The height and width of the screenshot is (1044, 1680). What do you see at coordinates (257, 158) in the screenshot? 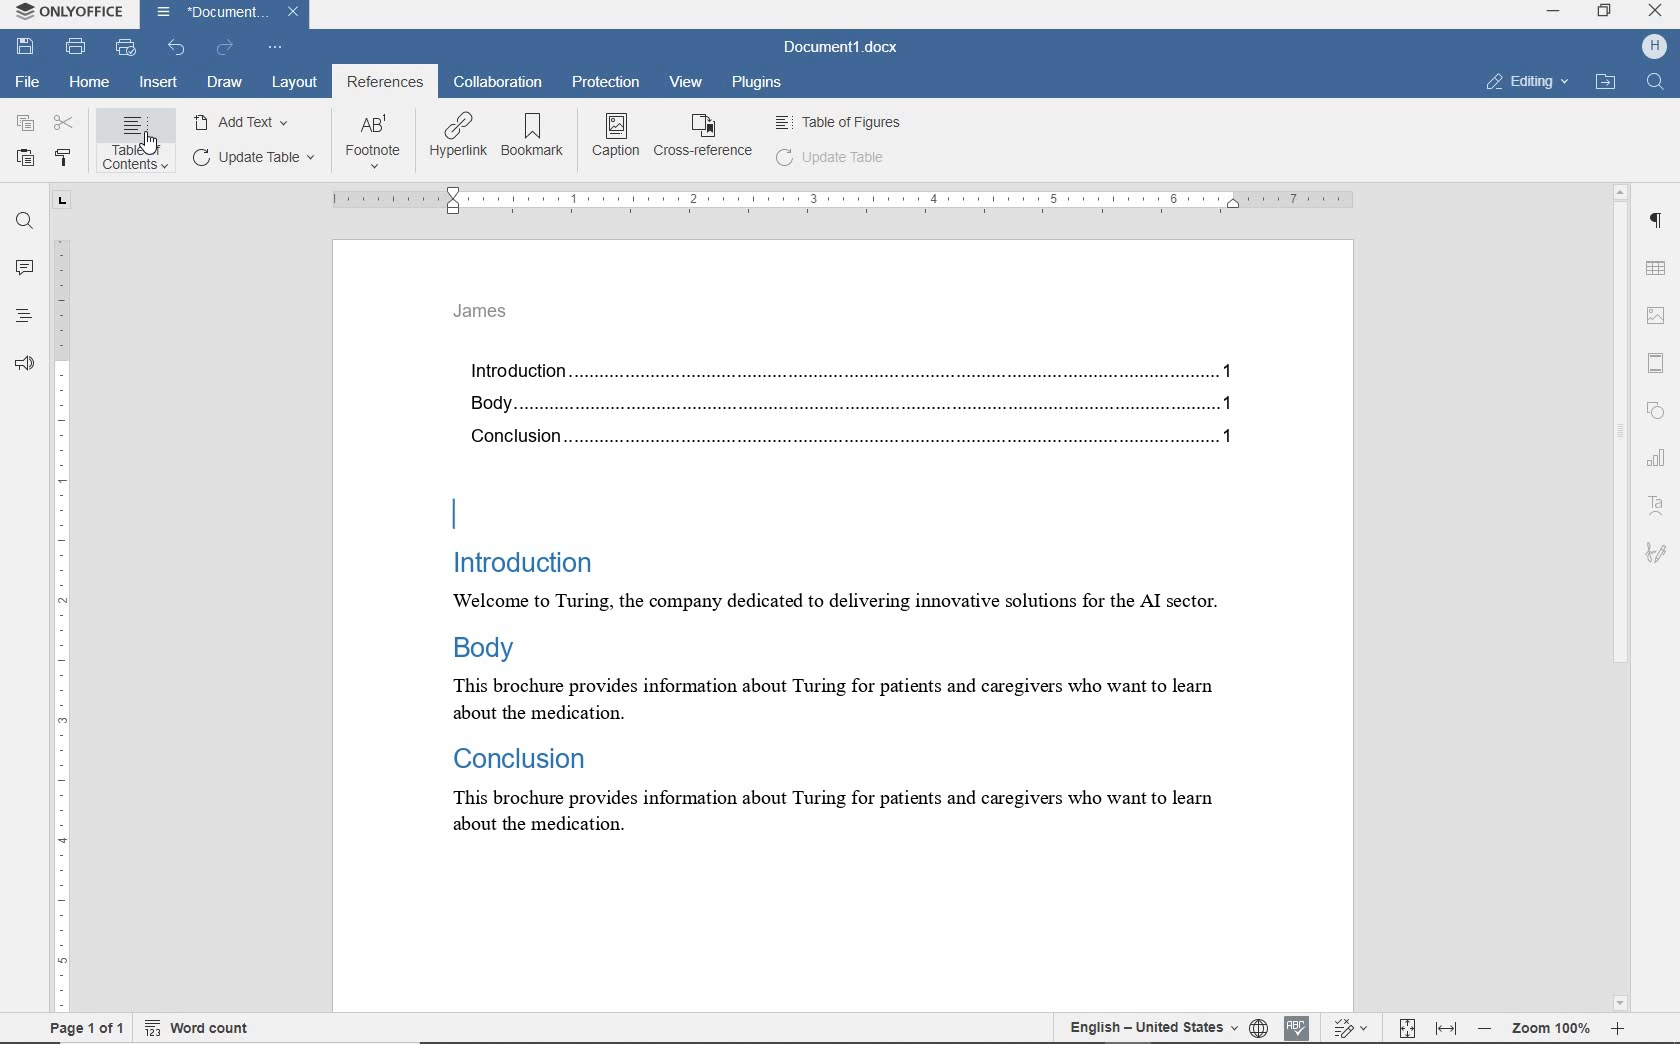
I see `update table` at bounding box center [257, 158].